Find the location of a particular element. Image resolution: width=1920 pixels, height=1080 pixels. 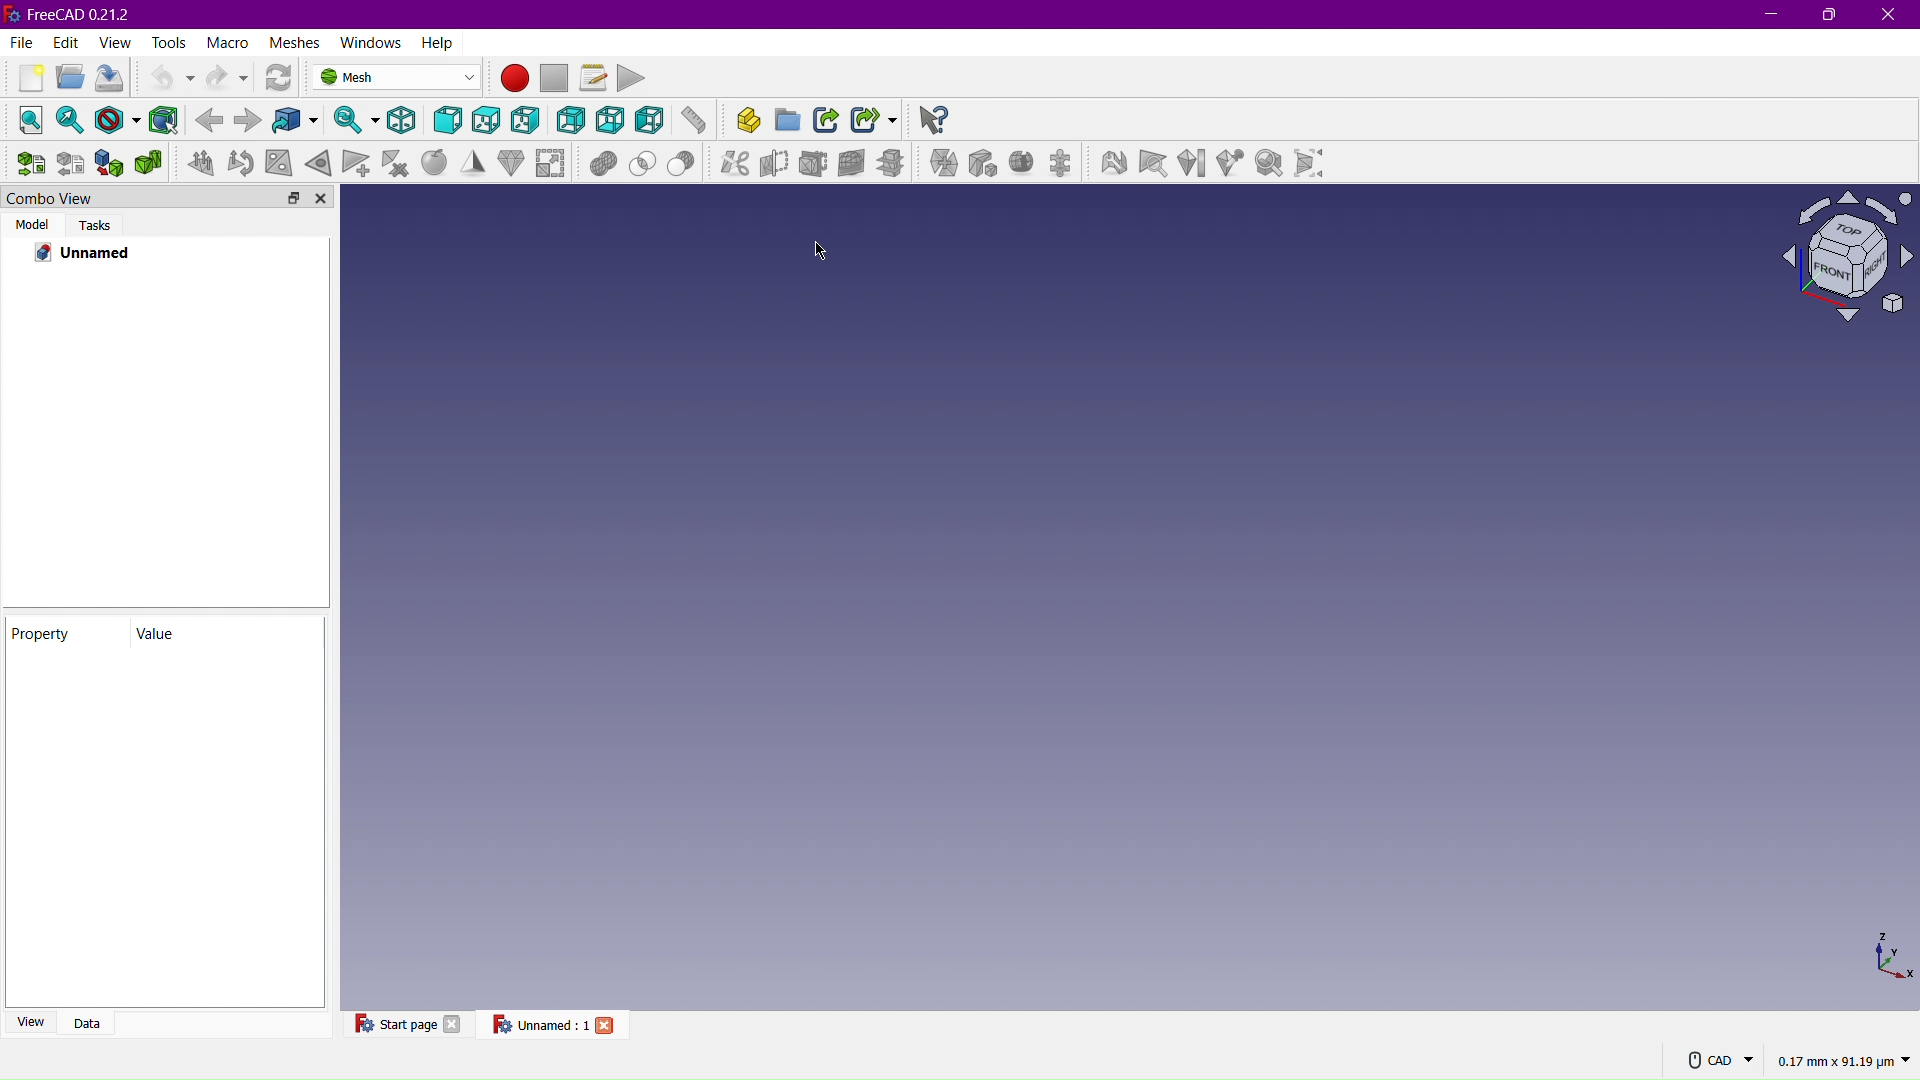

Curvature info is located at coordinates (1230, 167).